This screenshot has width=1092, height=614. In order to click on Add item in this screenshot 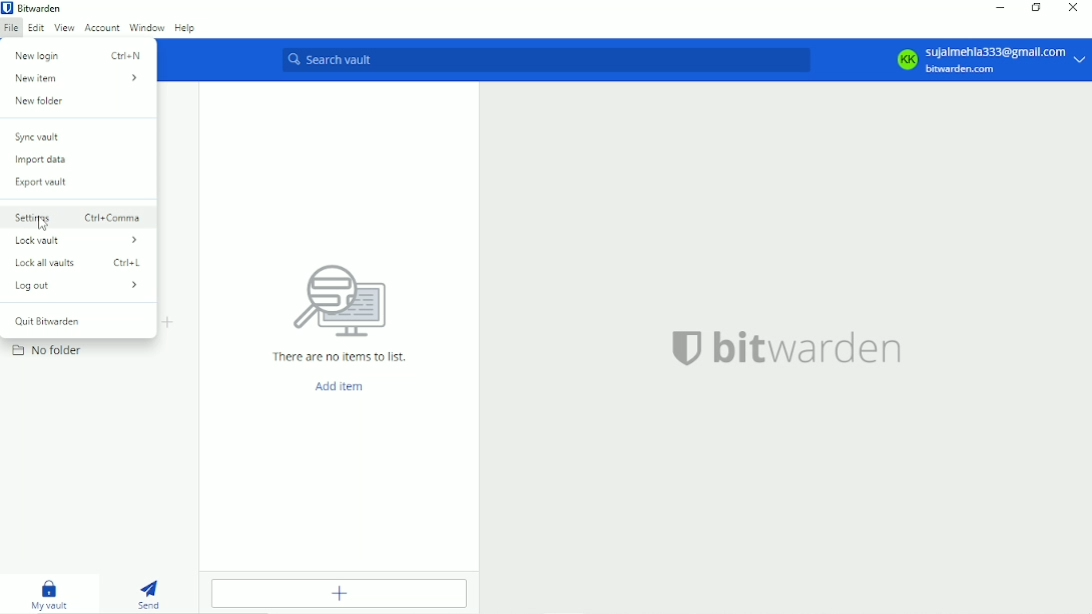, I will do `click(340, 594)`.